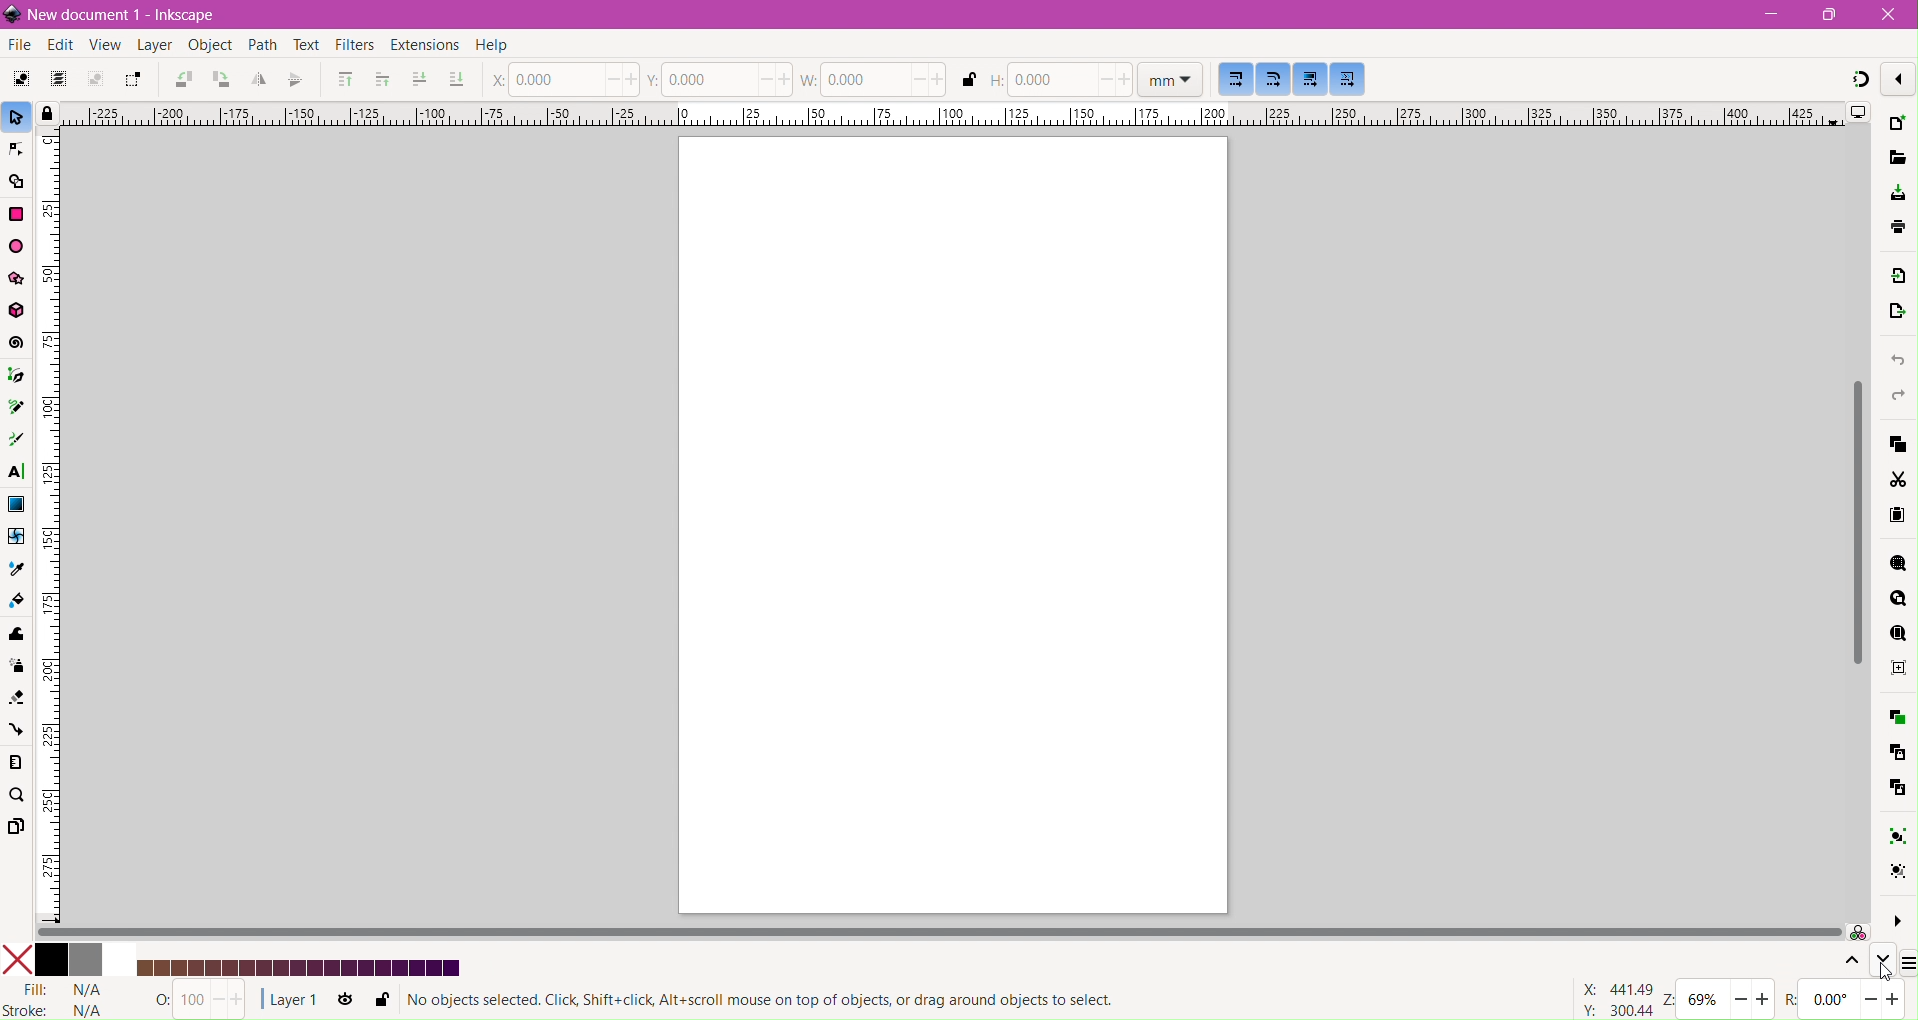  I want to click on Zoom Center Page, so click(1896, 671).